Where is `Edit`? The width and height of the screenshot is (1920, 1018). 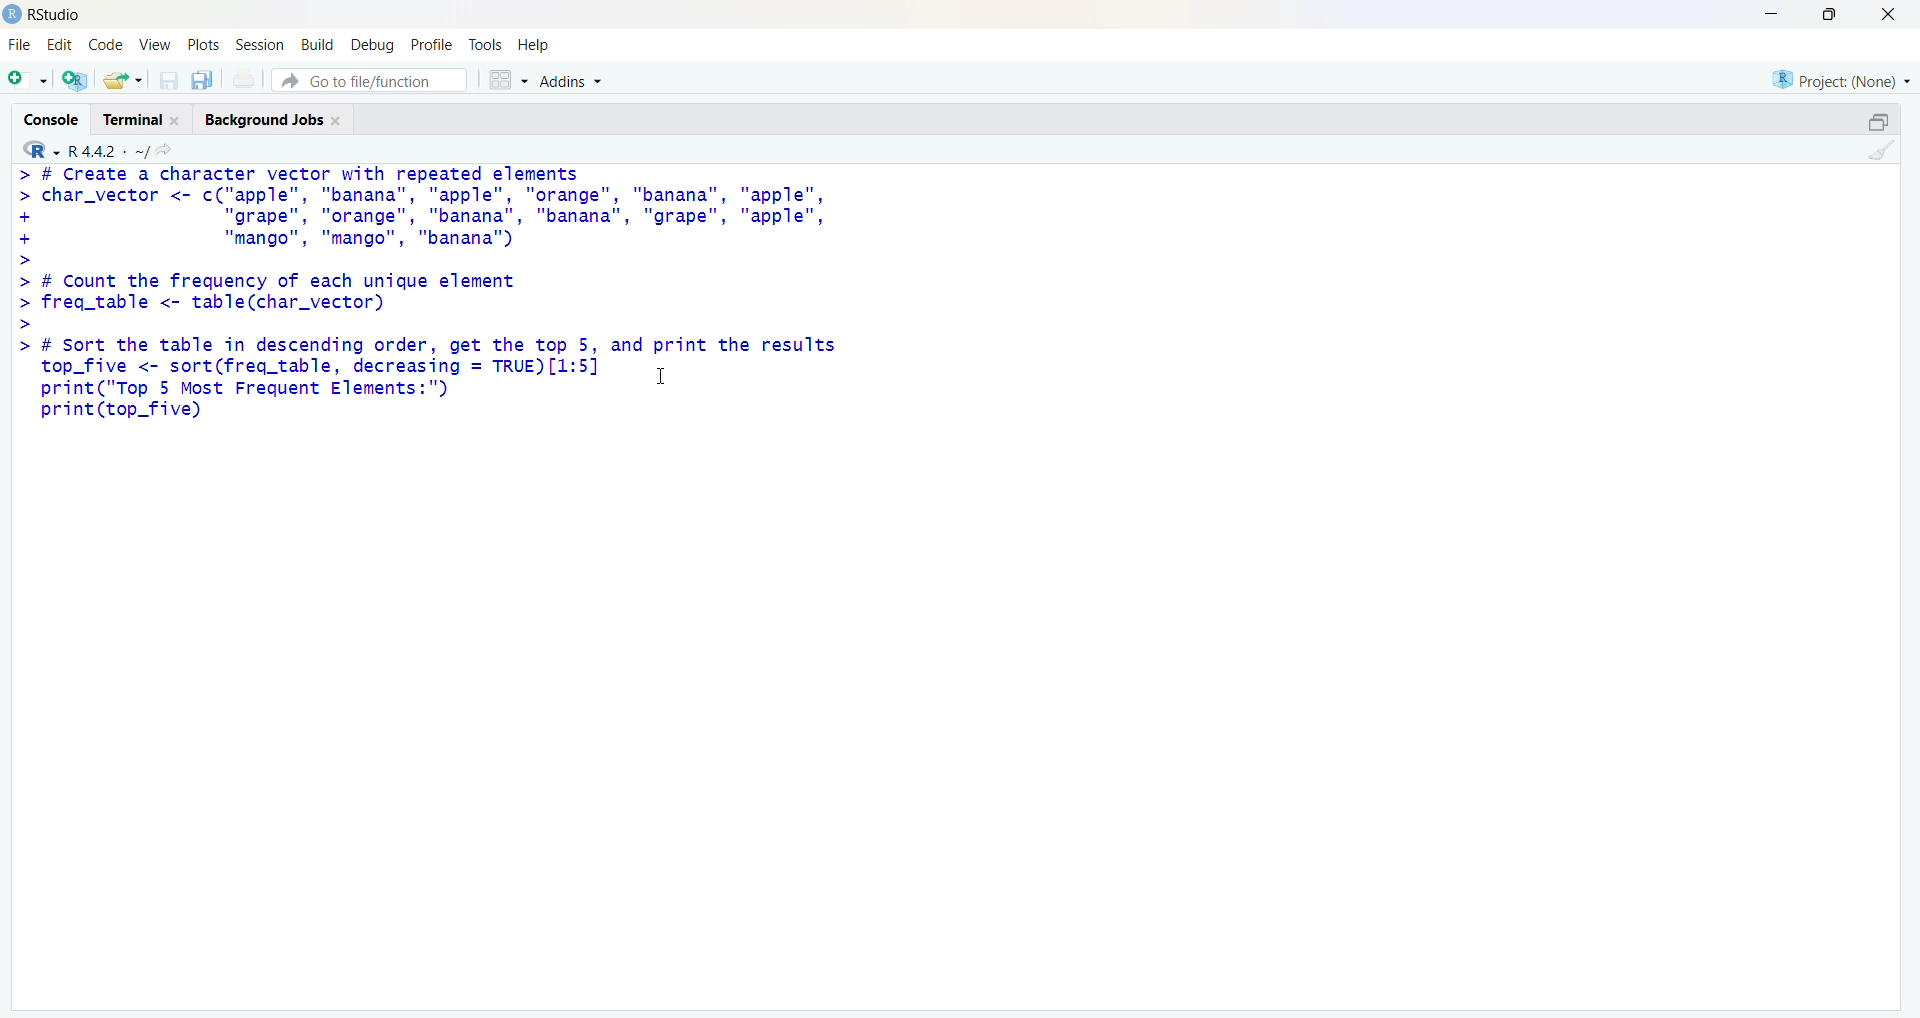 Edit is located at coordinates (59, 45).